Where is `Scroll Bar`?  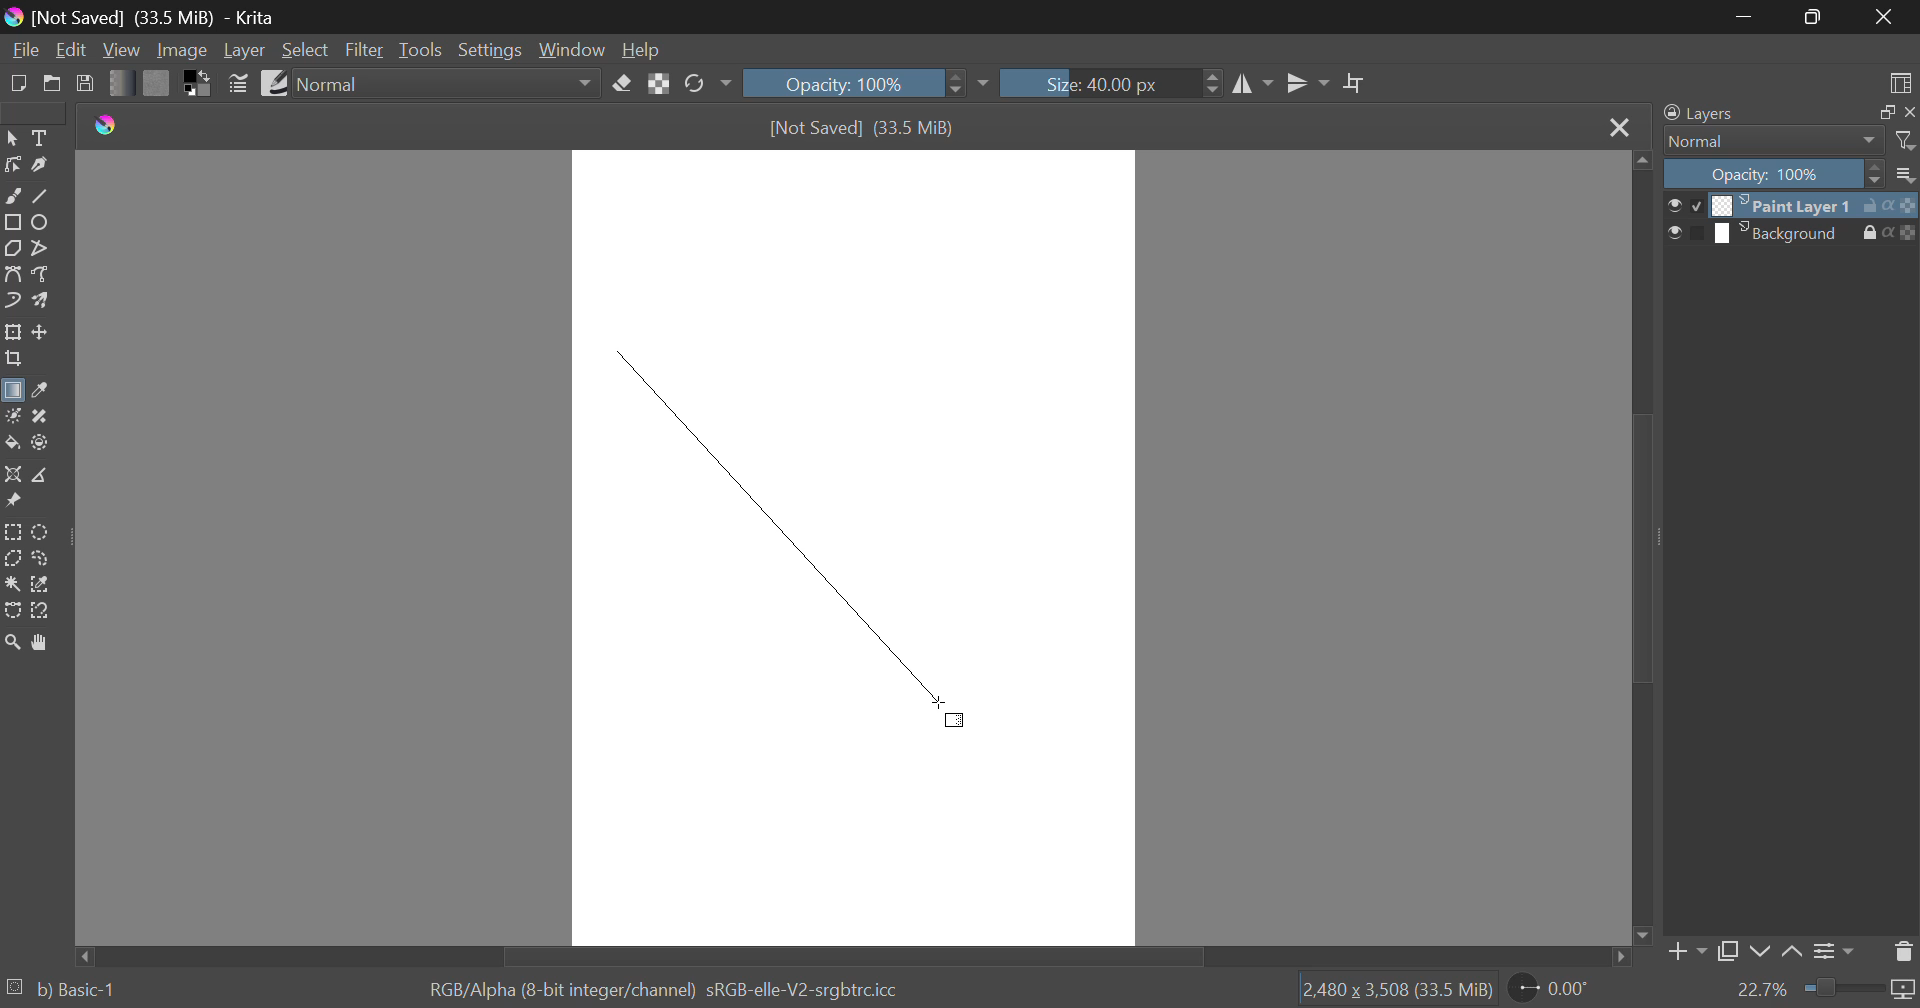 Scroll Bar is located at coordinates (1639, 550).